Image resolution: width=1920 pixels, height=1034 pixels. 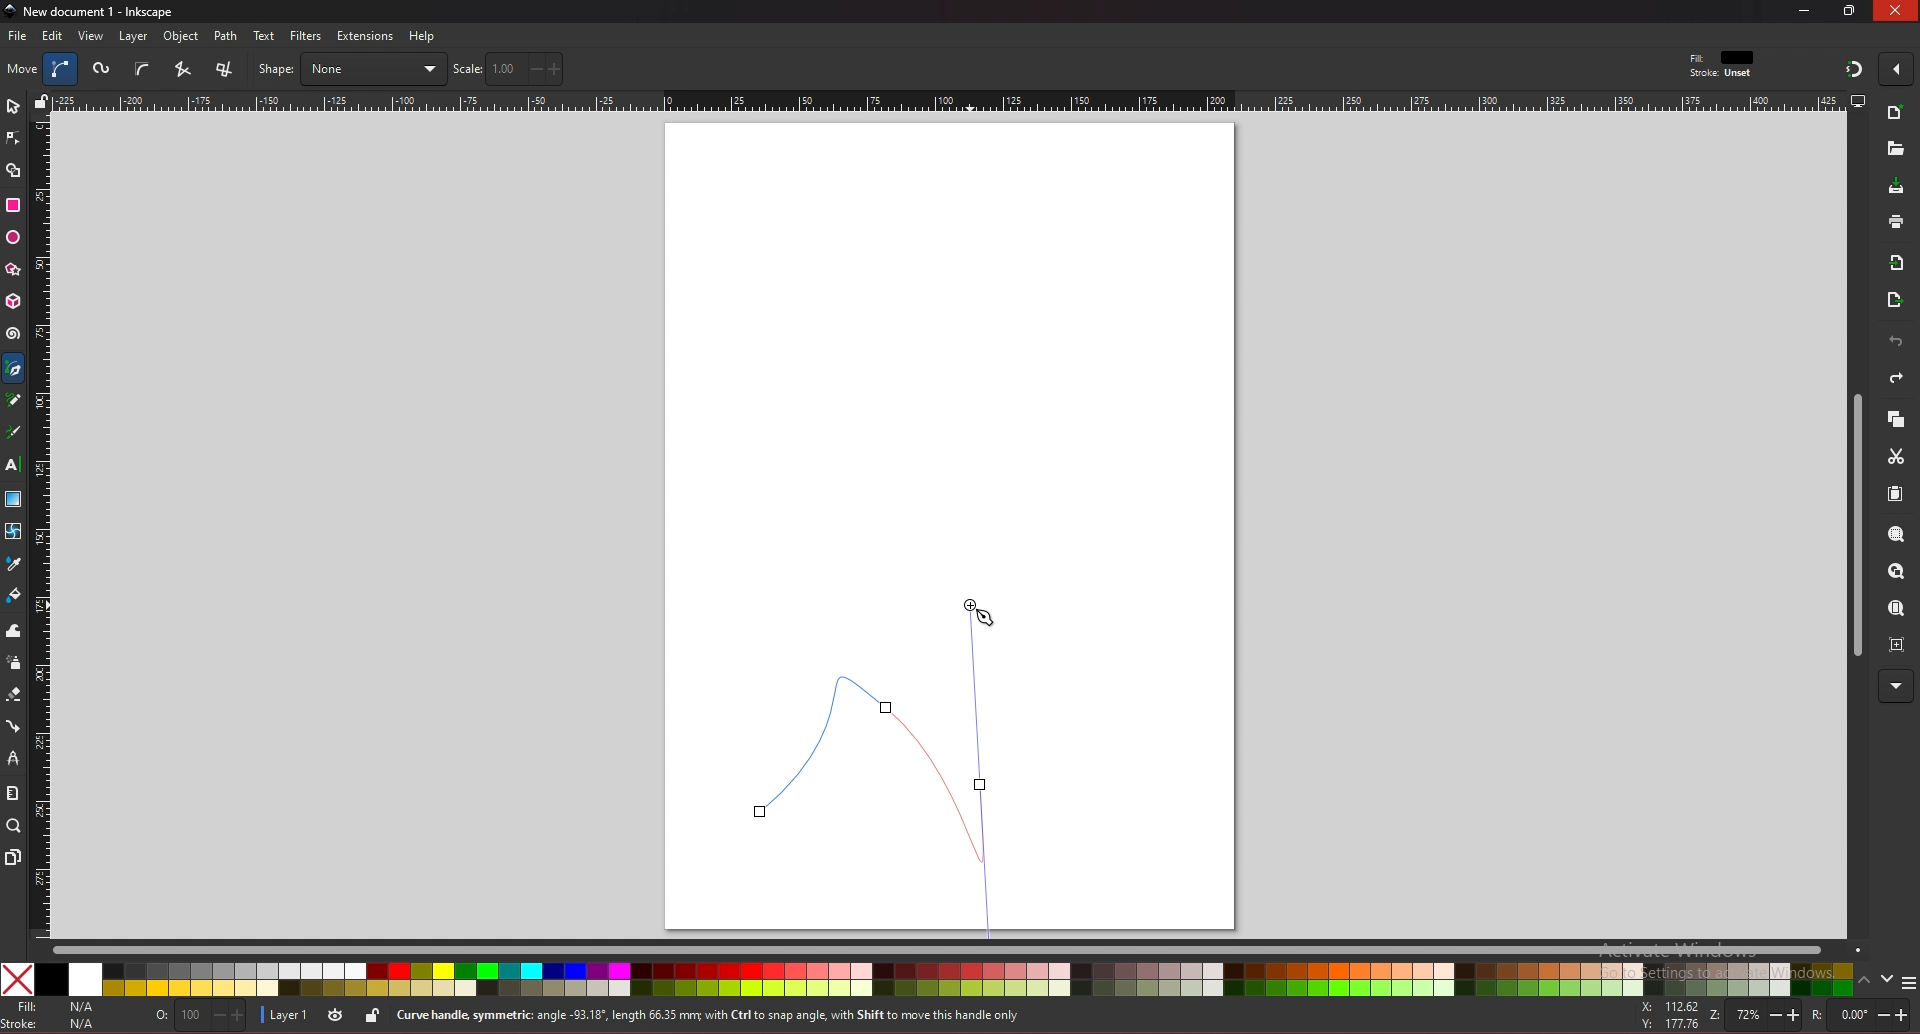 I want to click on close, so click(x=1898, y=12).